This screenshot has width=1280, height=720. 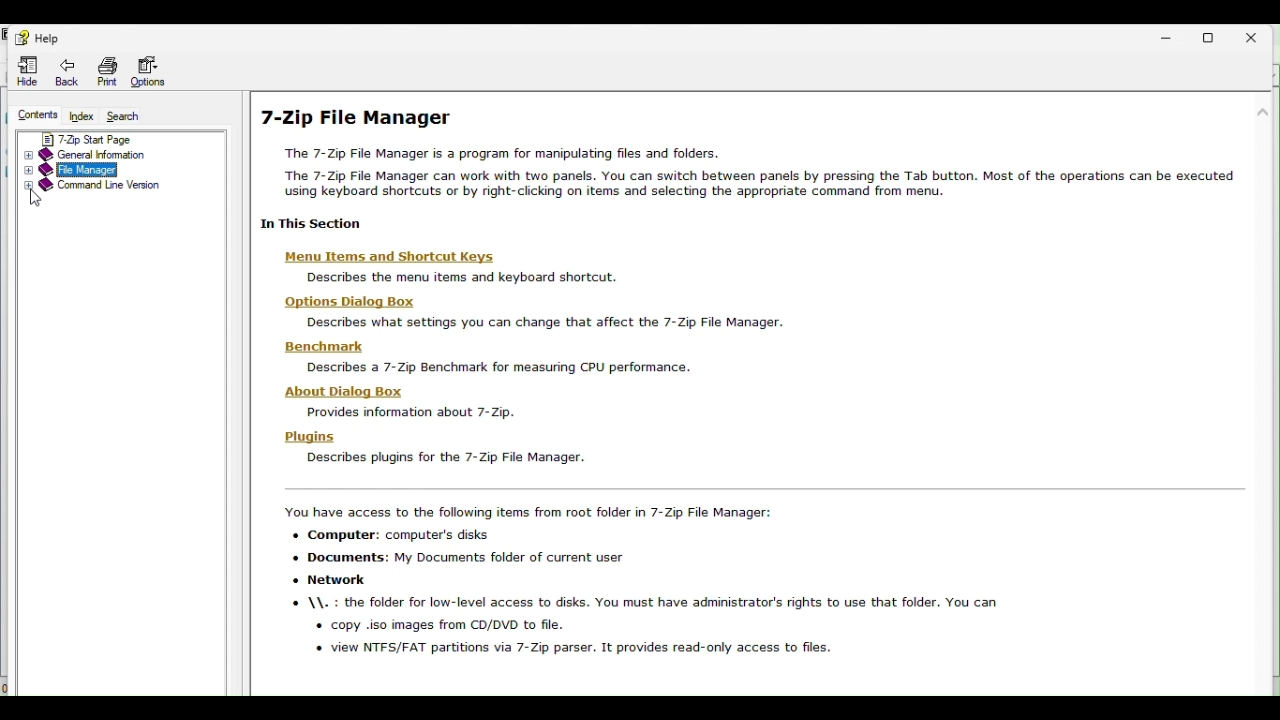 I want to click on Restore, so click(x=1213, y=34).